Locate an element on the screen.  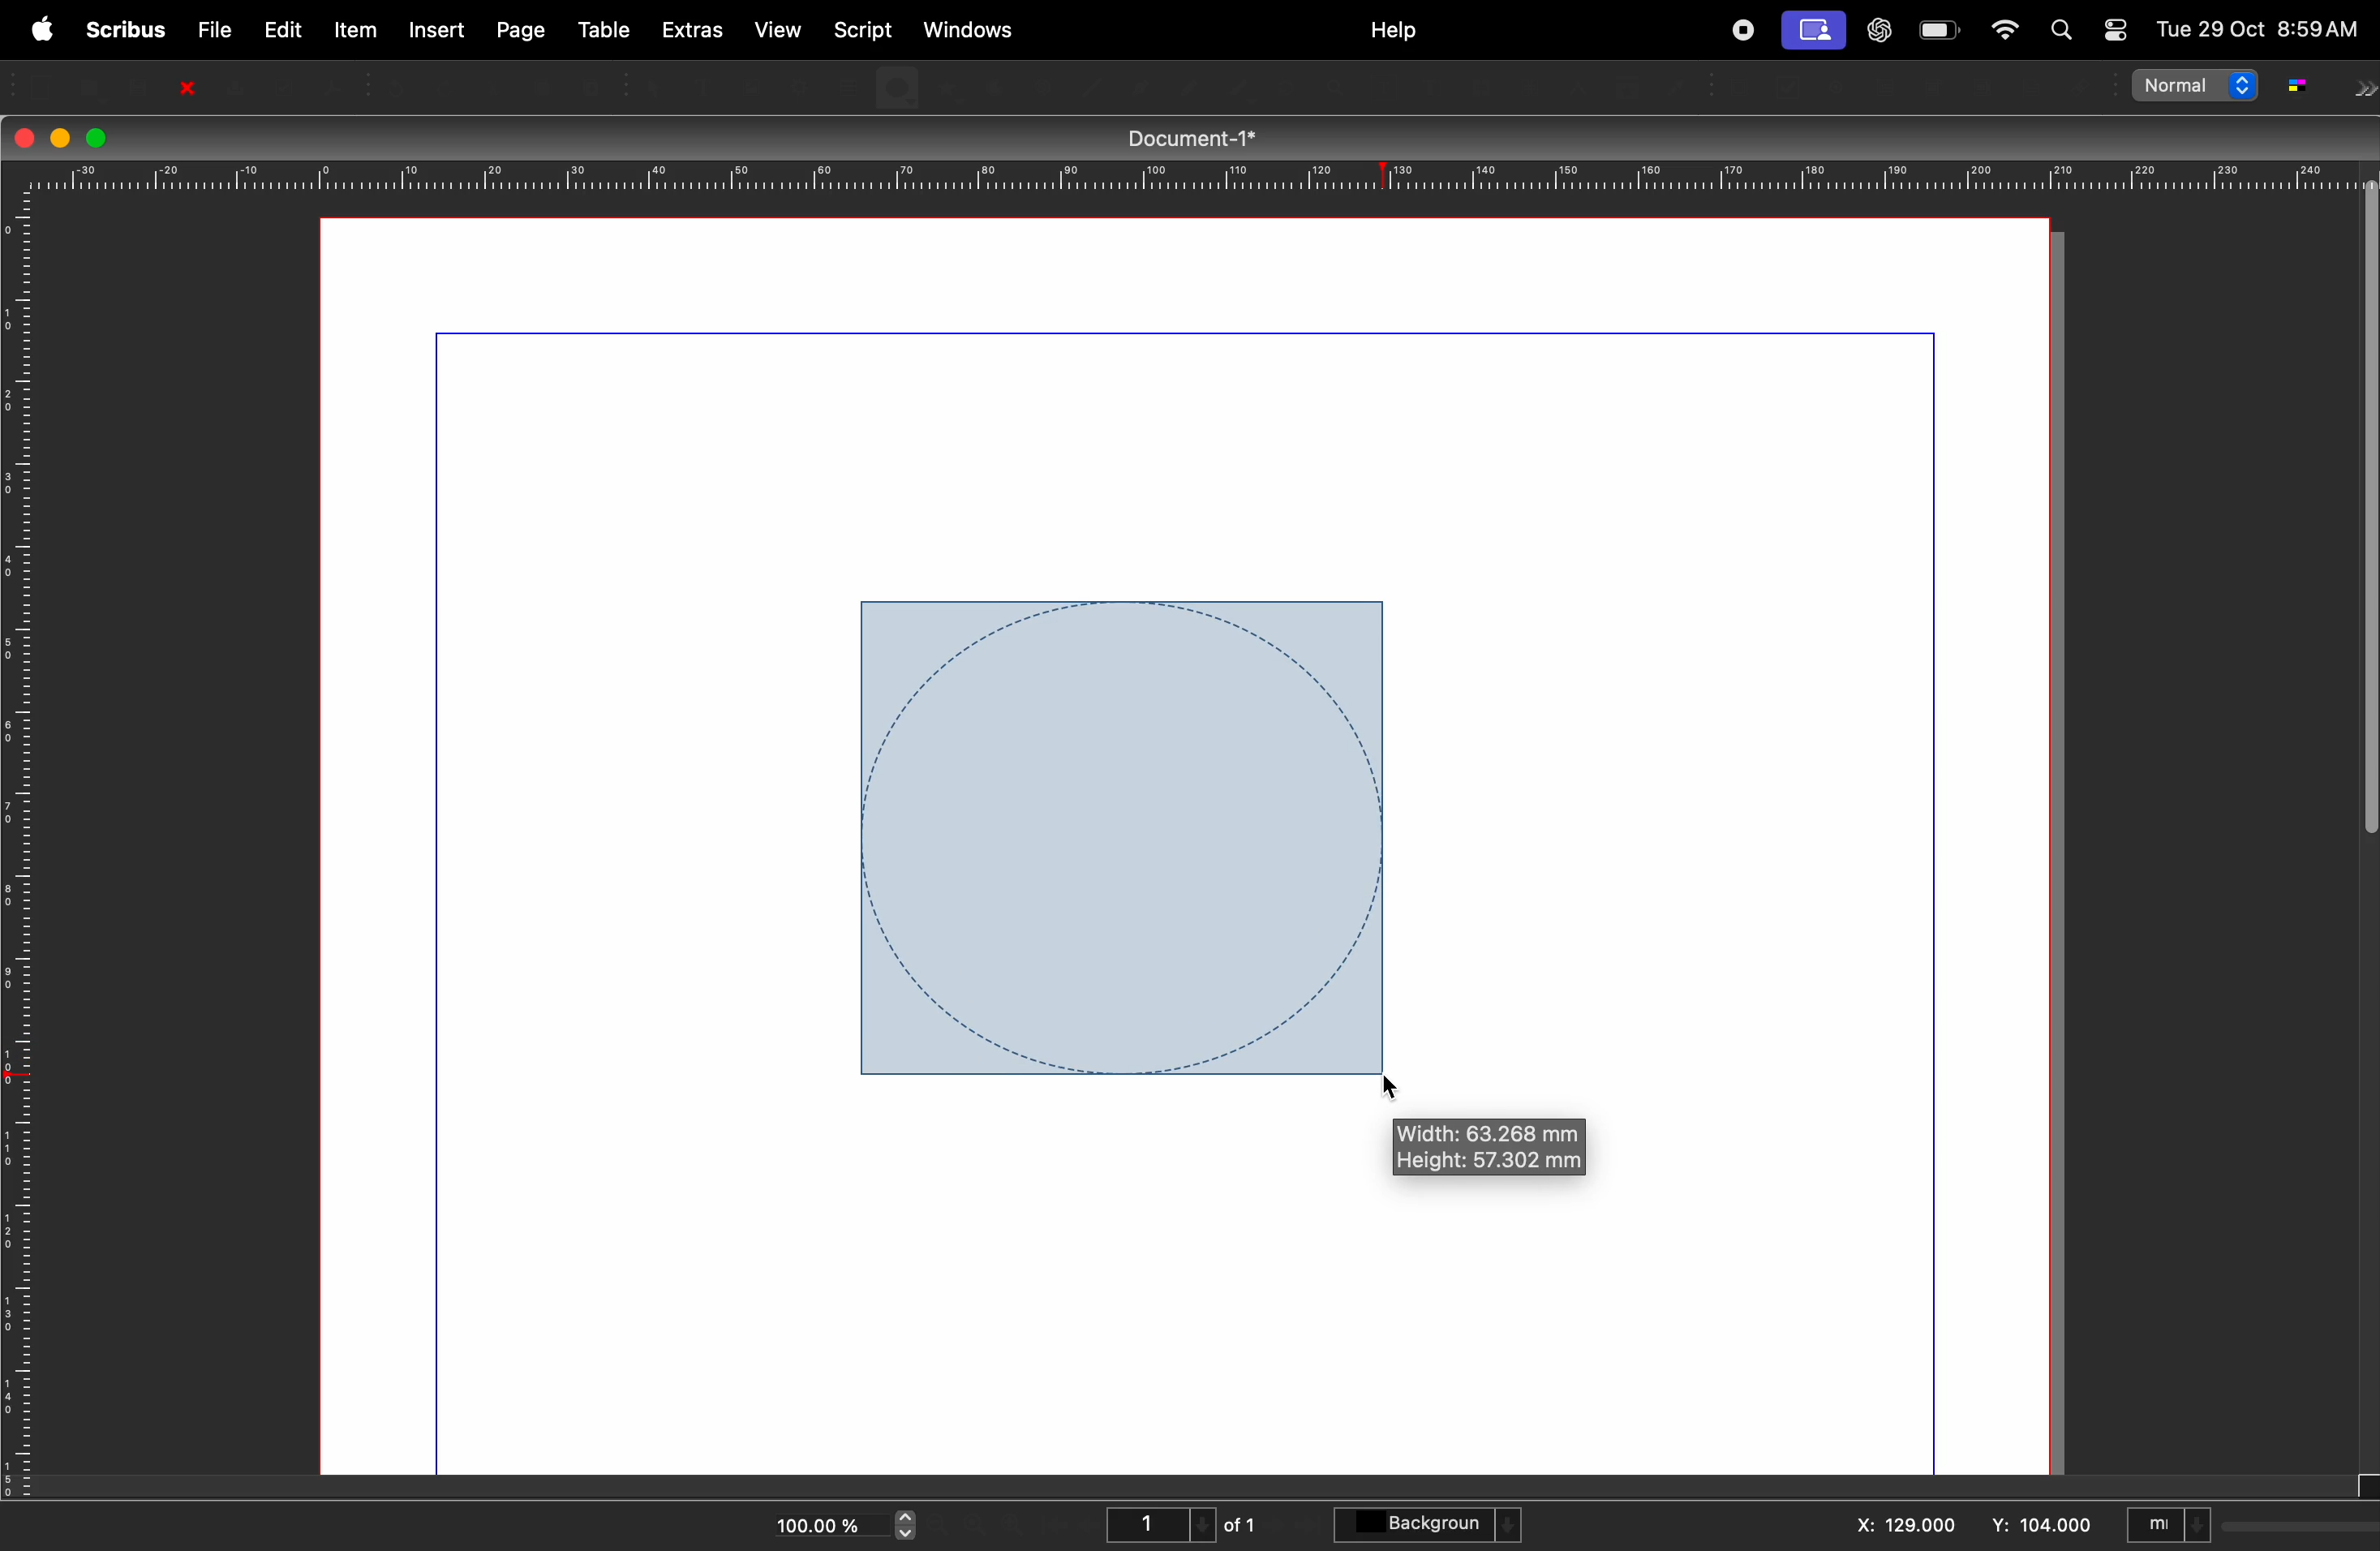
close is located at coordinates (186, 85).